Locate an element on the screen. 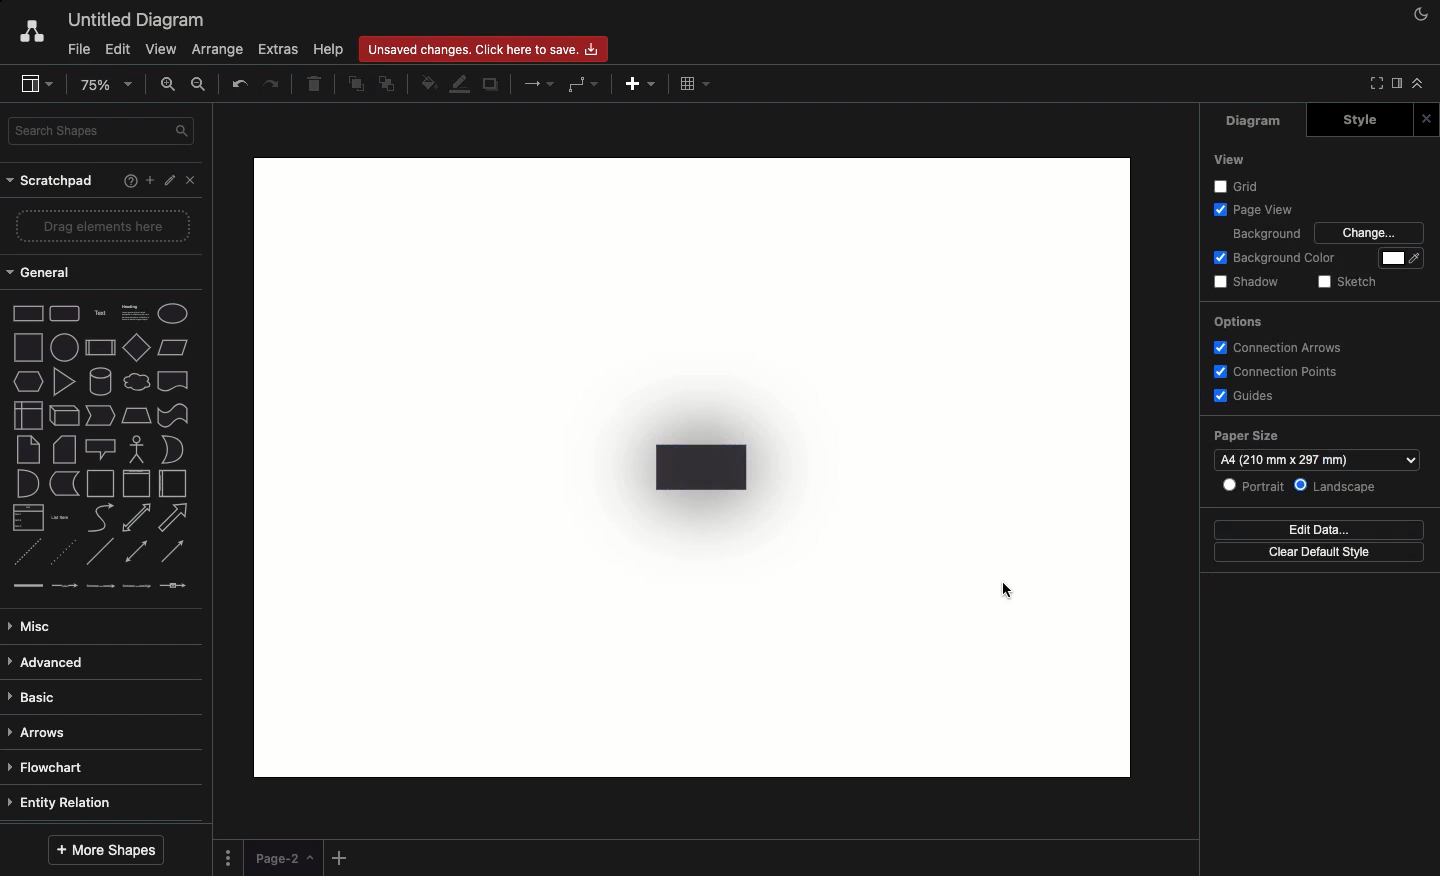 Image resolution: width=1440 pixels, height=876 pixels. triangle is located at coordinates (63, 380).